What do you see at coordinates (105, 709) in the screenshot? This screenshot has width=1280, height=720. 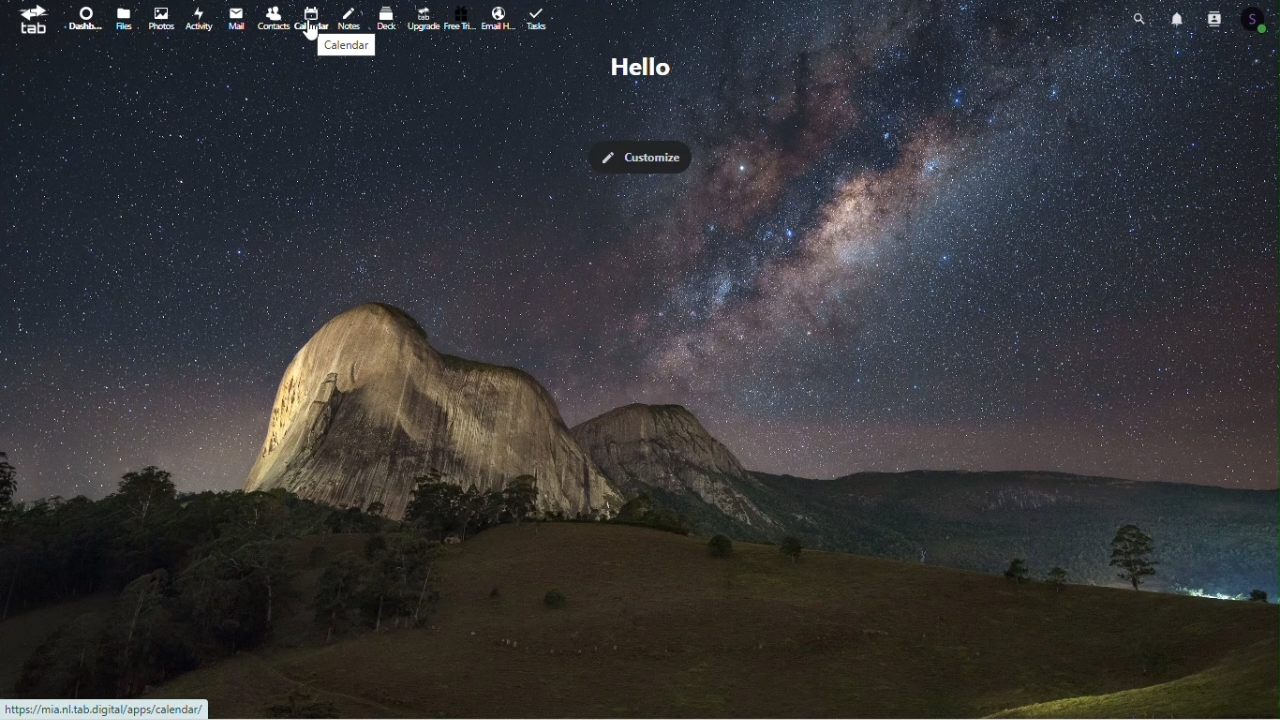 I see `https://mia.nl` at bounding box center [105, 709].